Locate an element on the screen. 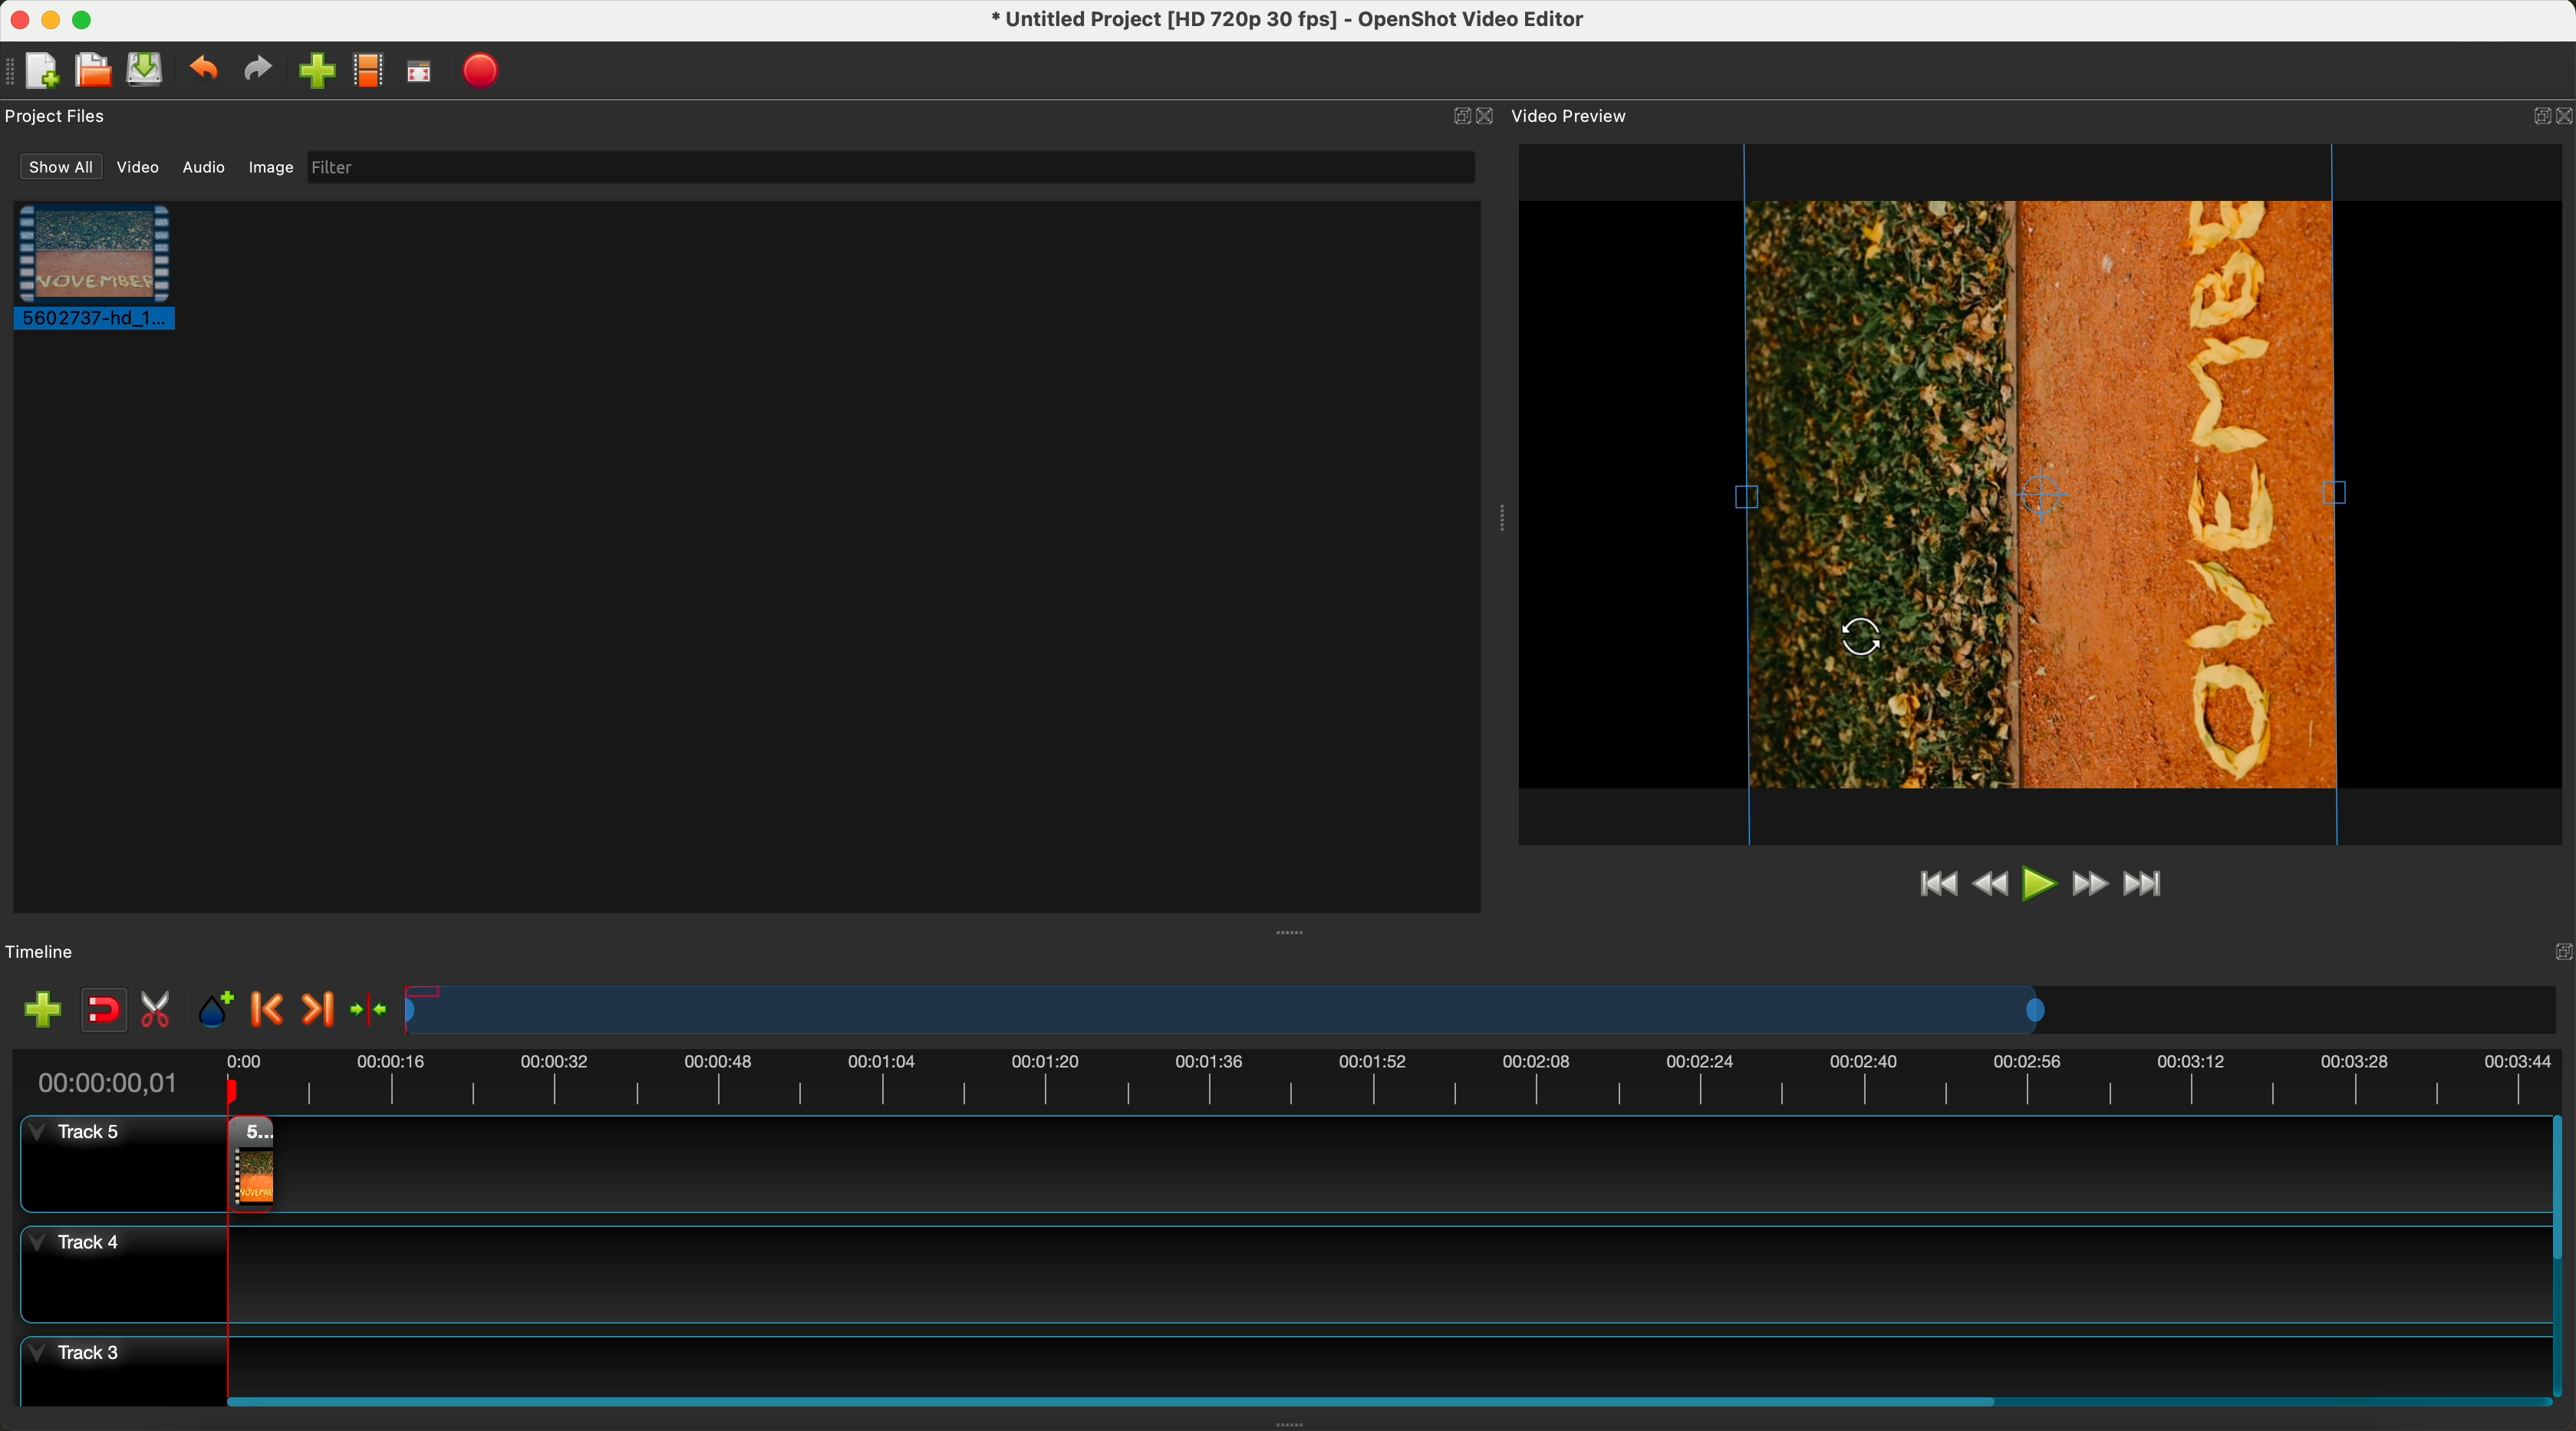  rewind is located at coordinates (1987, 888).